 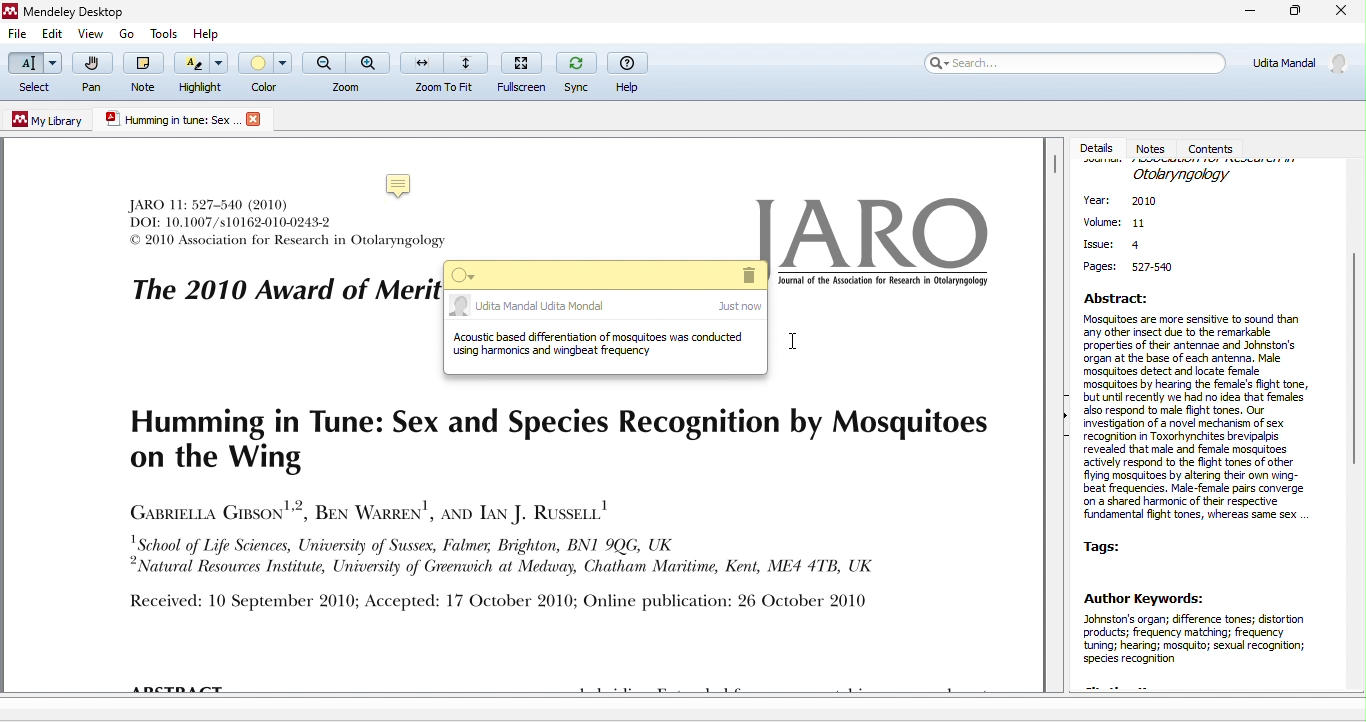 What do you see at coordinates (266, 70) in the screenshot?
I see `color` at bounding box center [266, 70].